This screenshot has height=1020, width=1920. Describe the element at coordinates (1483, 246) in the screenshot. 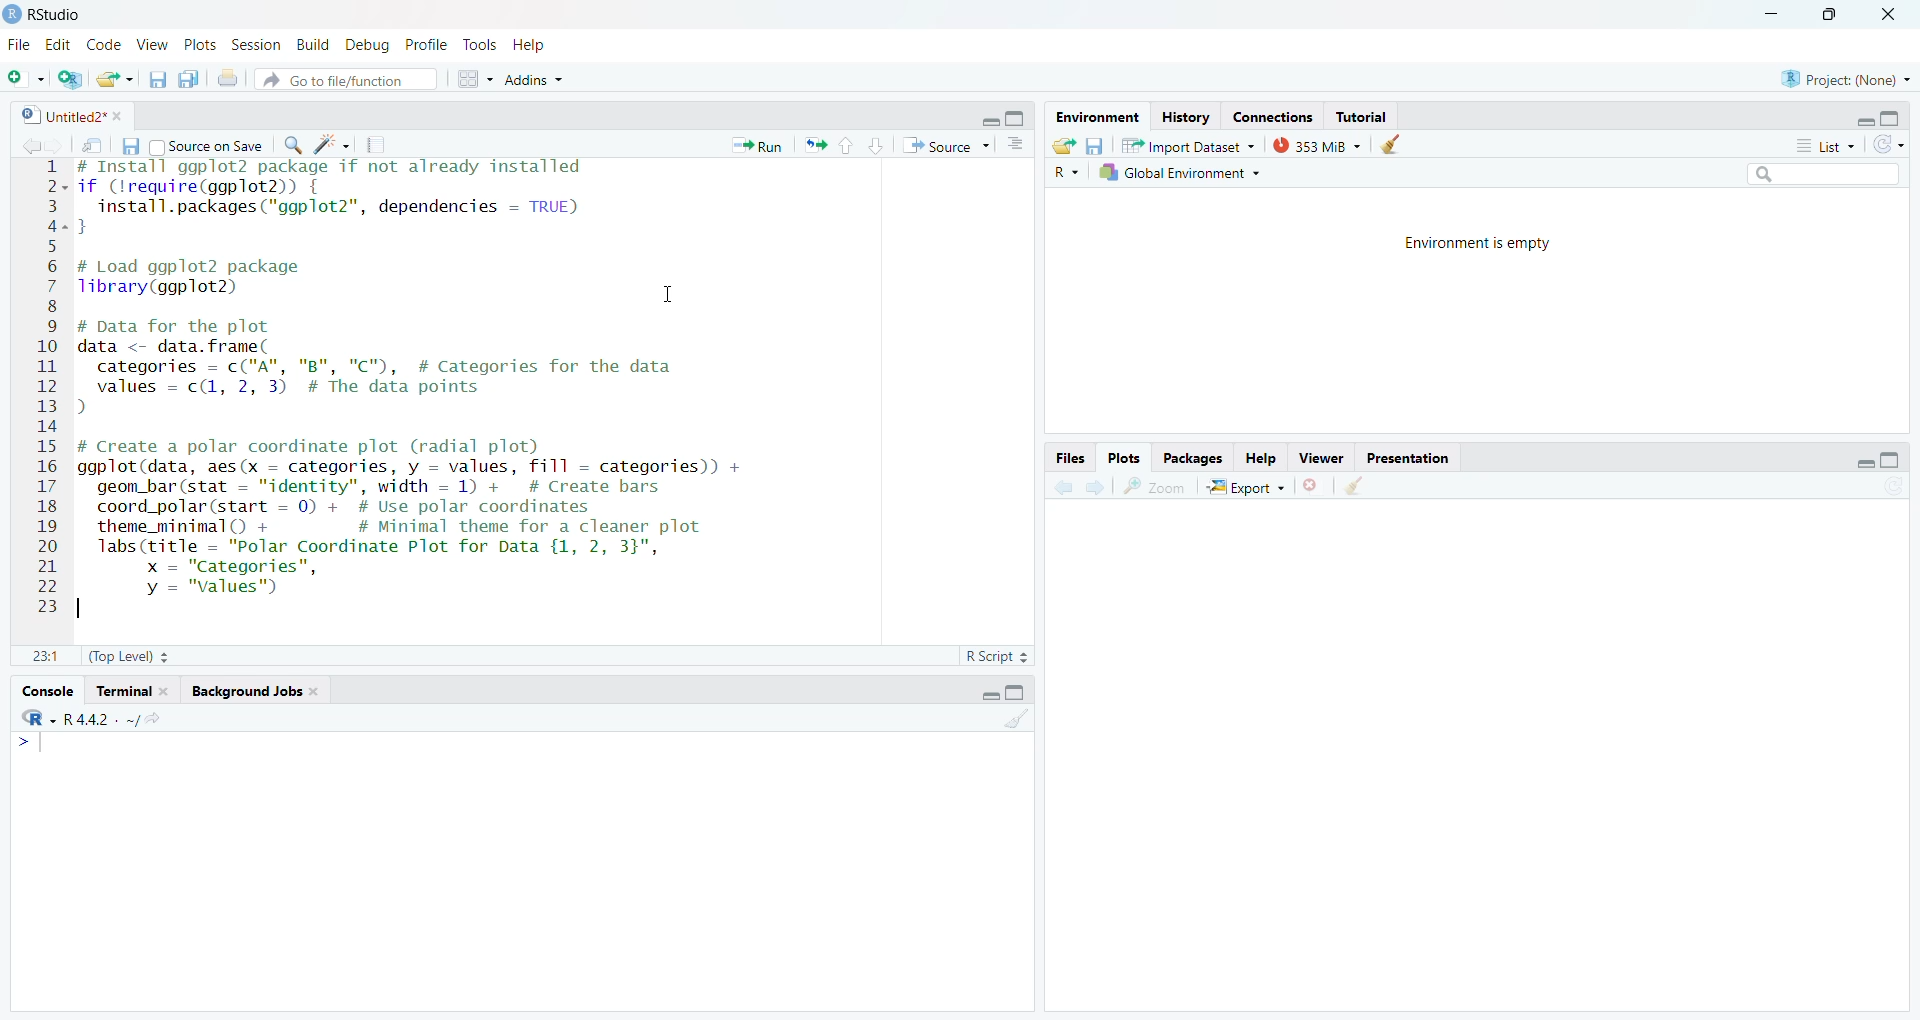

I see `Environment is empty` at that location.